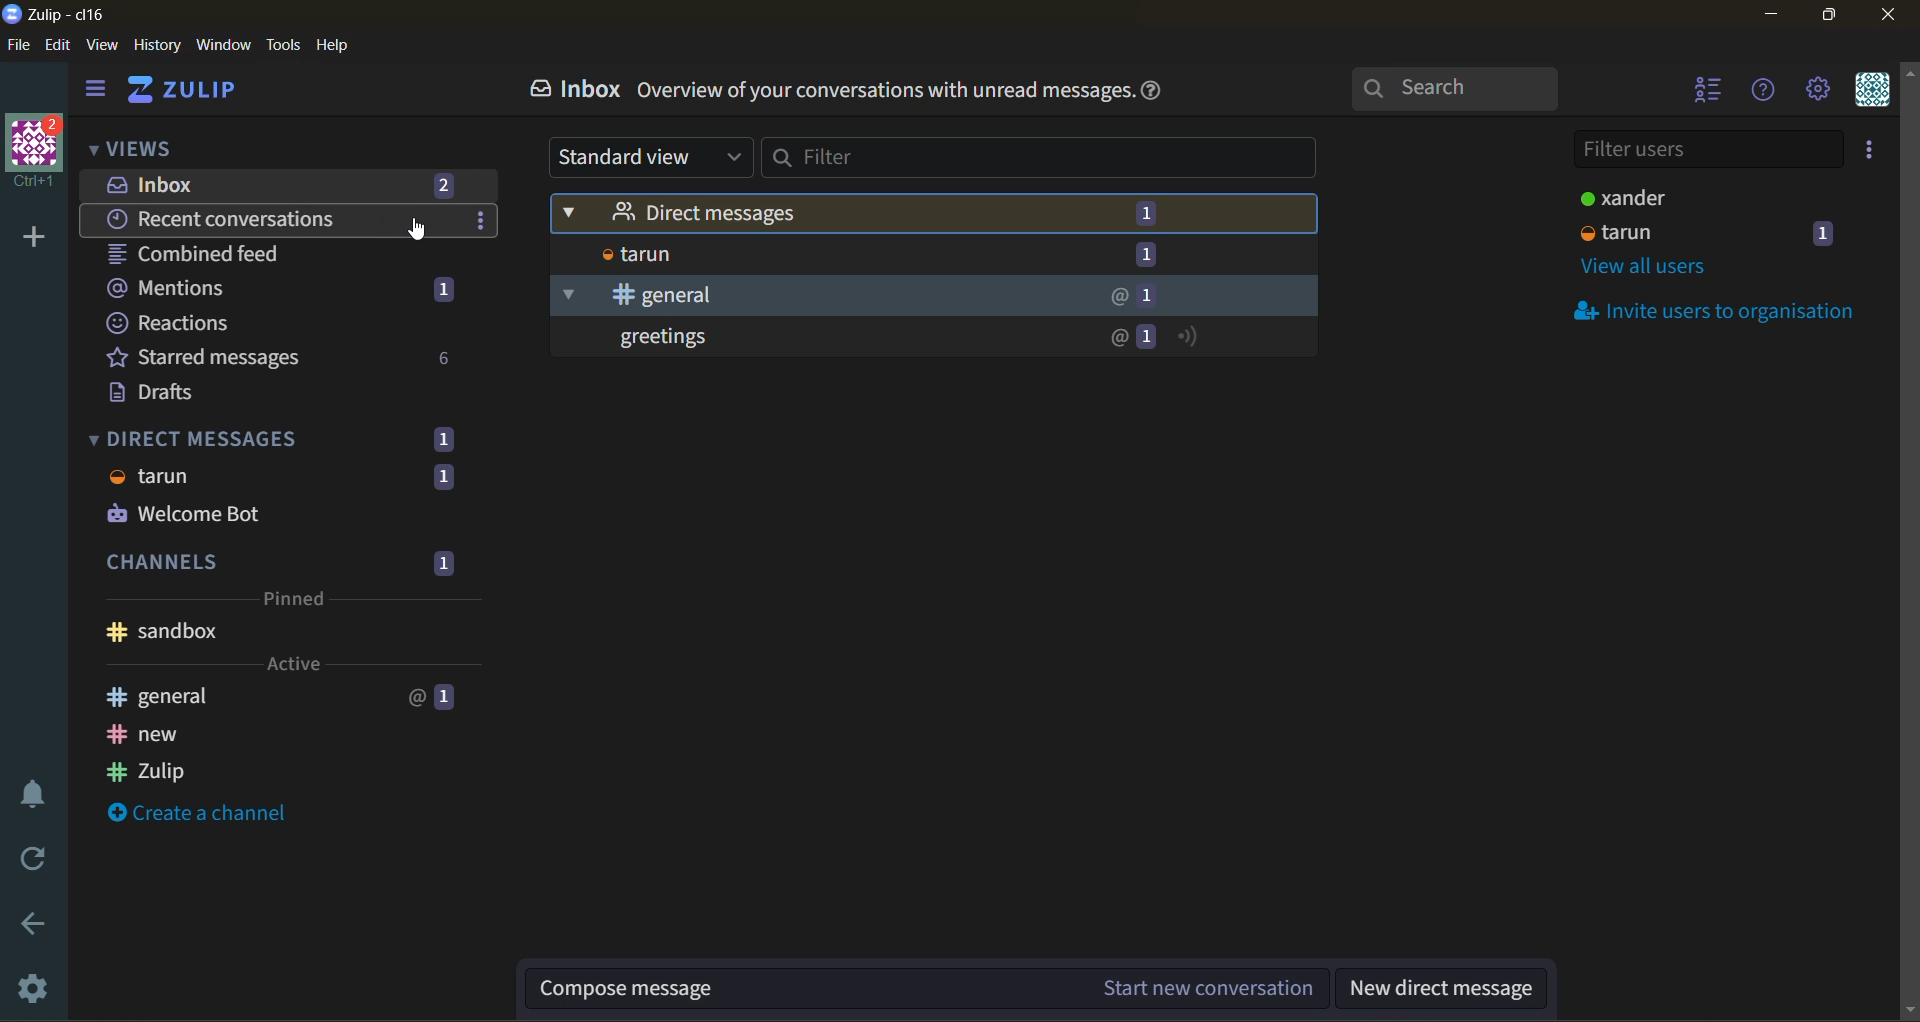 This screenshot has width=1920, height=1022. What do you see at coordinates (29, 992) in the screenshot?
I see `settings` at bounding box center [29, 992].